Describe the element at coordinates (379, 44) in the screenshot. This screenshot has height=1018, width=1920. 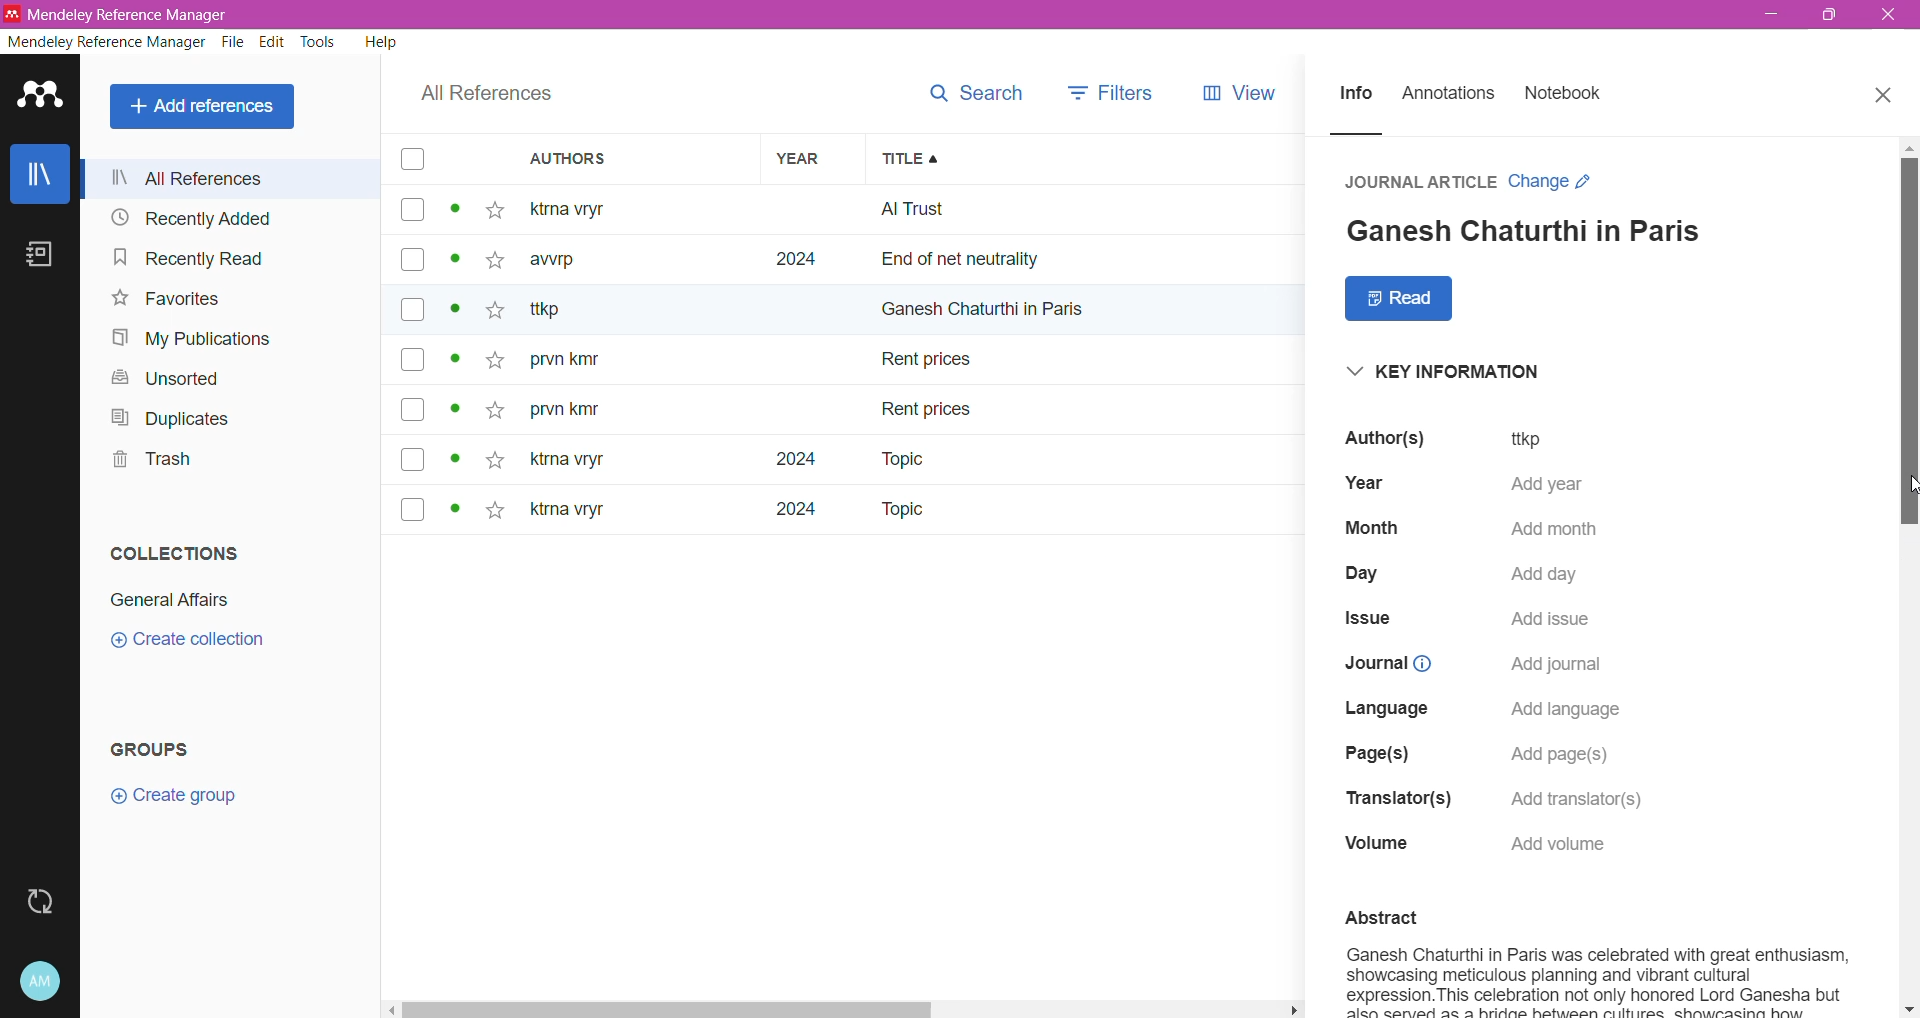
I see `Help` at that location.